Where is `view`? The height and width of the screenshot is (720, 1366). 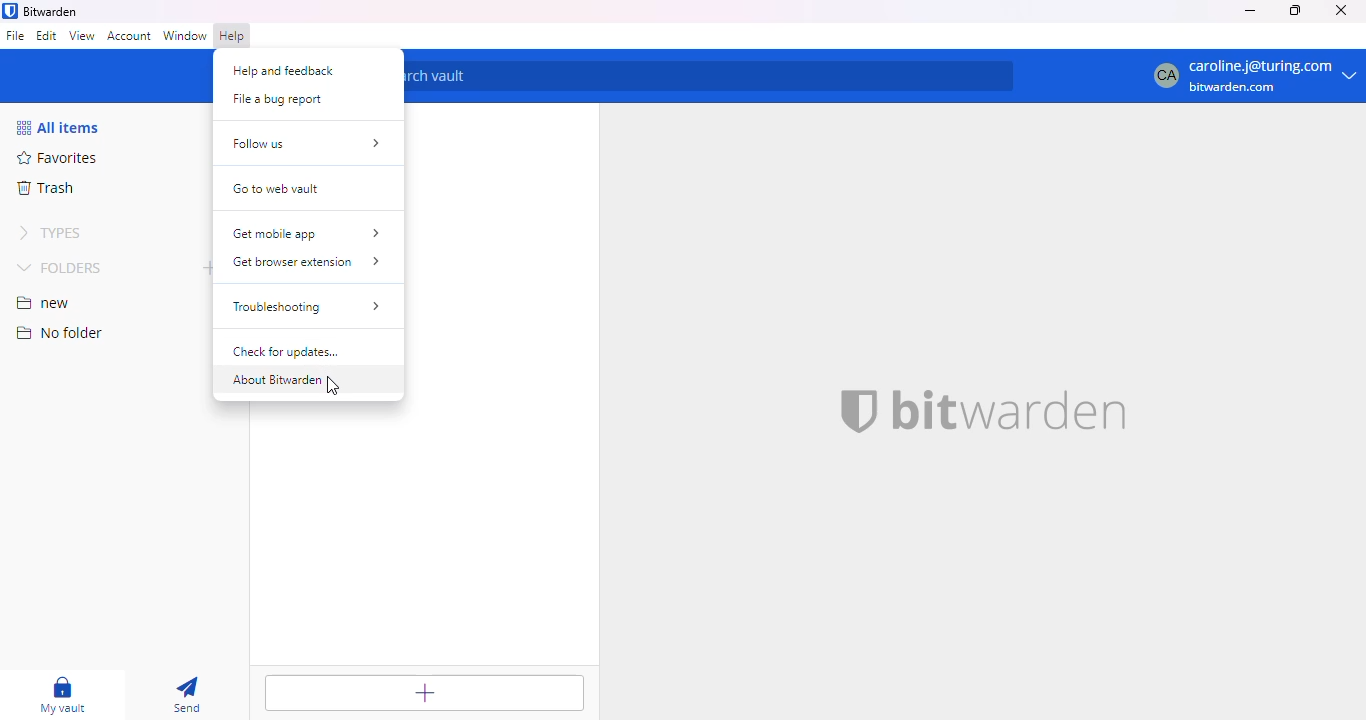
view is located at coordinates (82, 37).